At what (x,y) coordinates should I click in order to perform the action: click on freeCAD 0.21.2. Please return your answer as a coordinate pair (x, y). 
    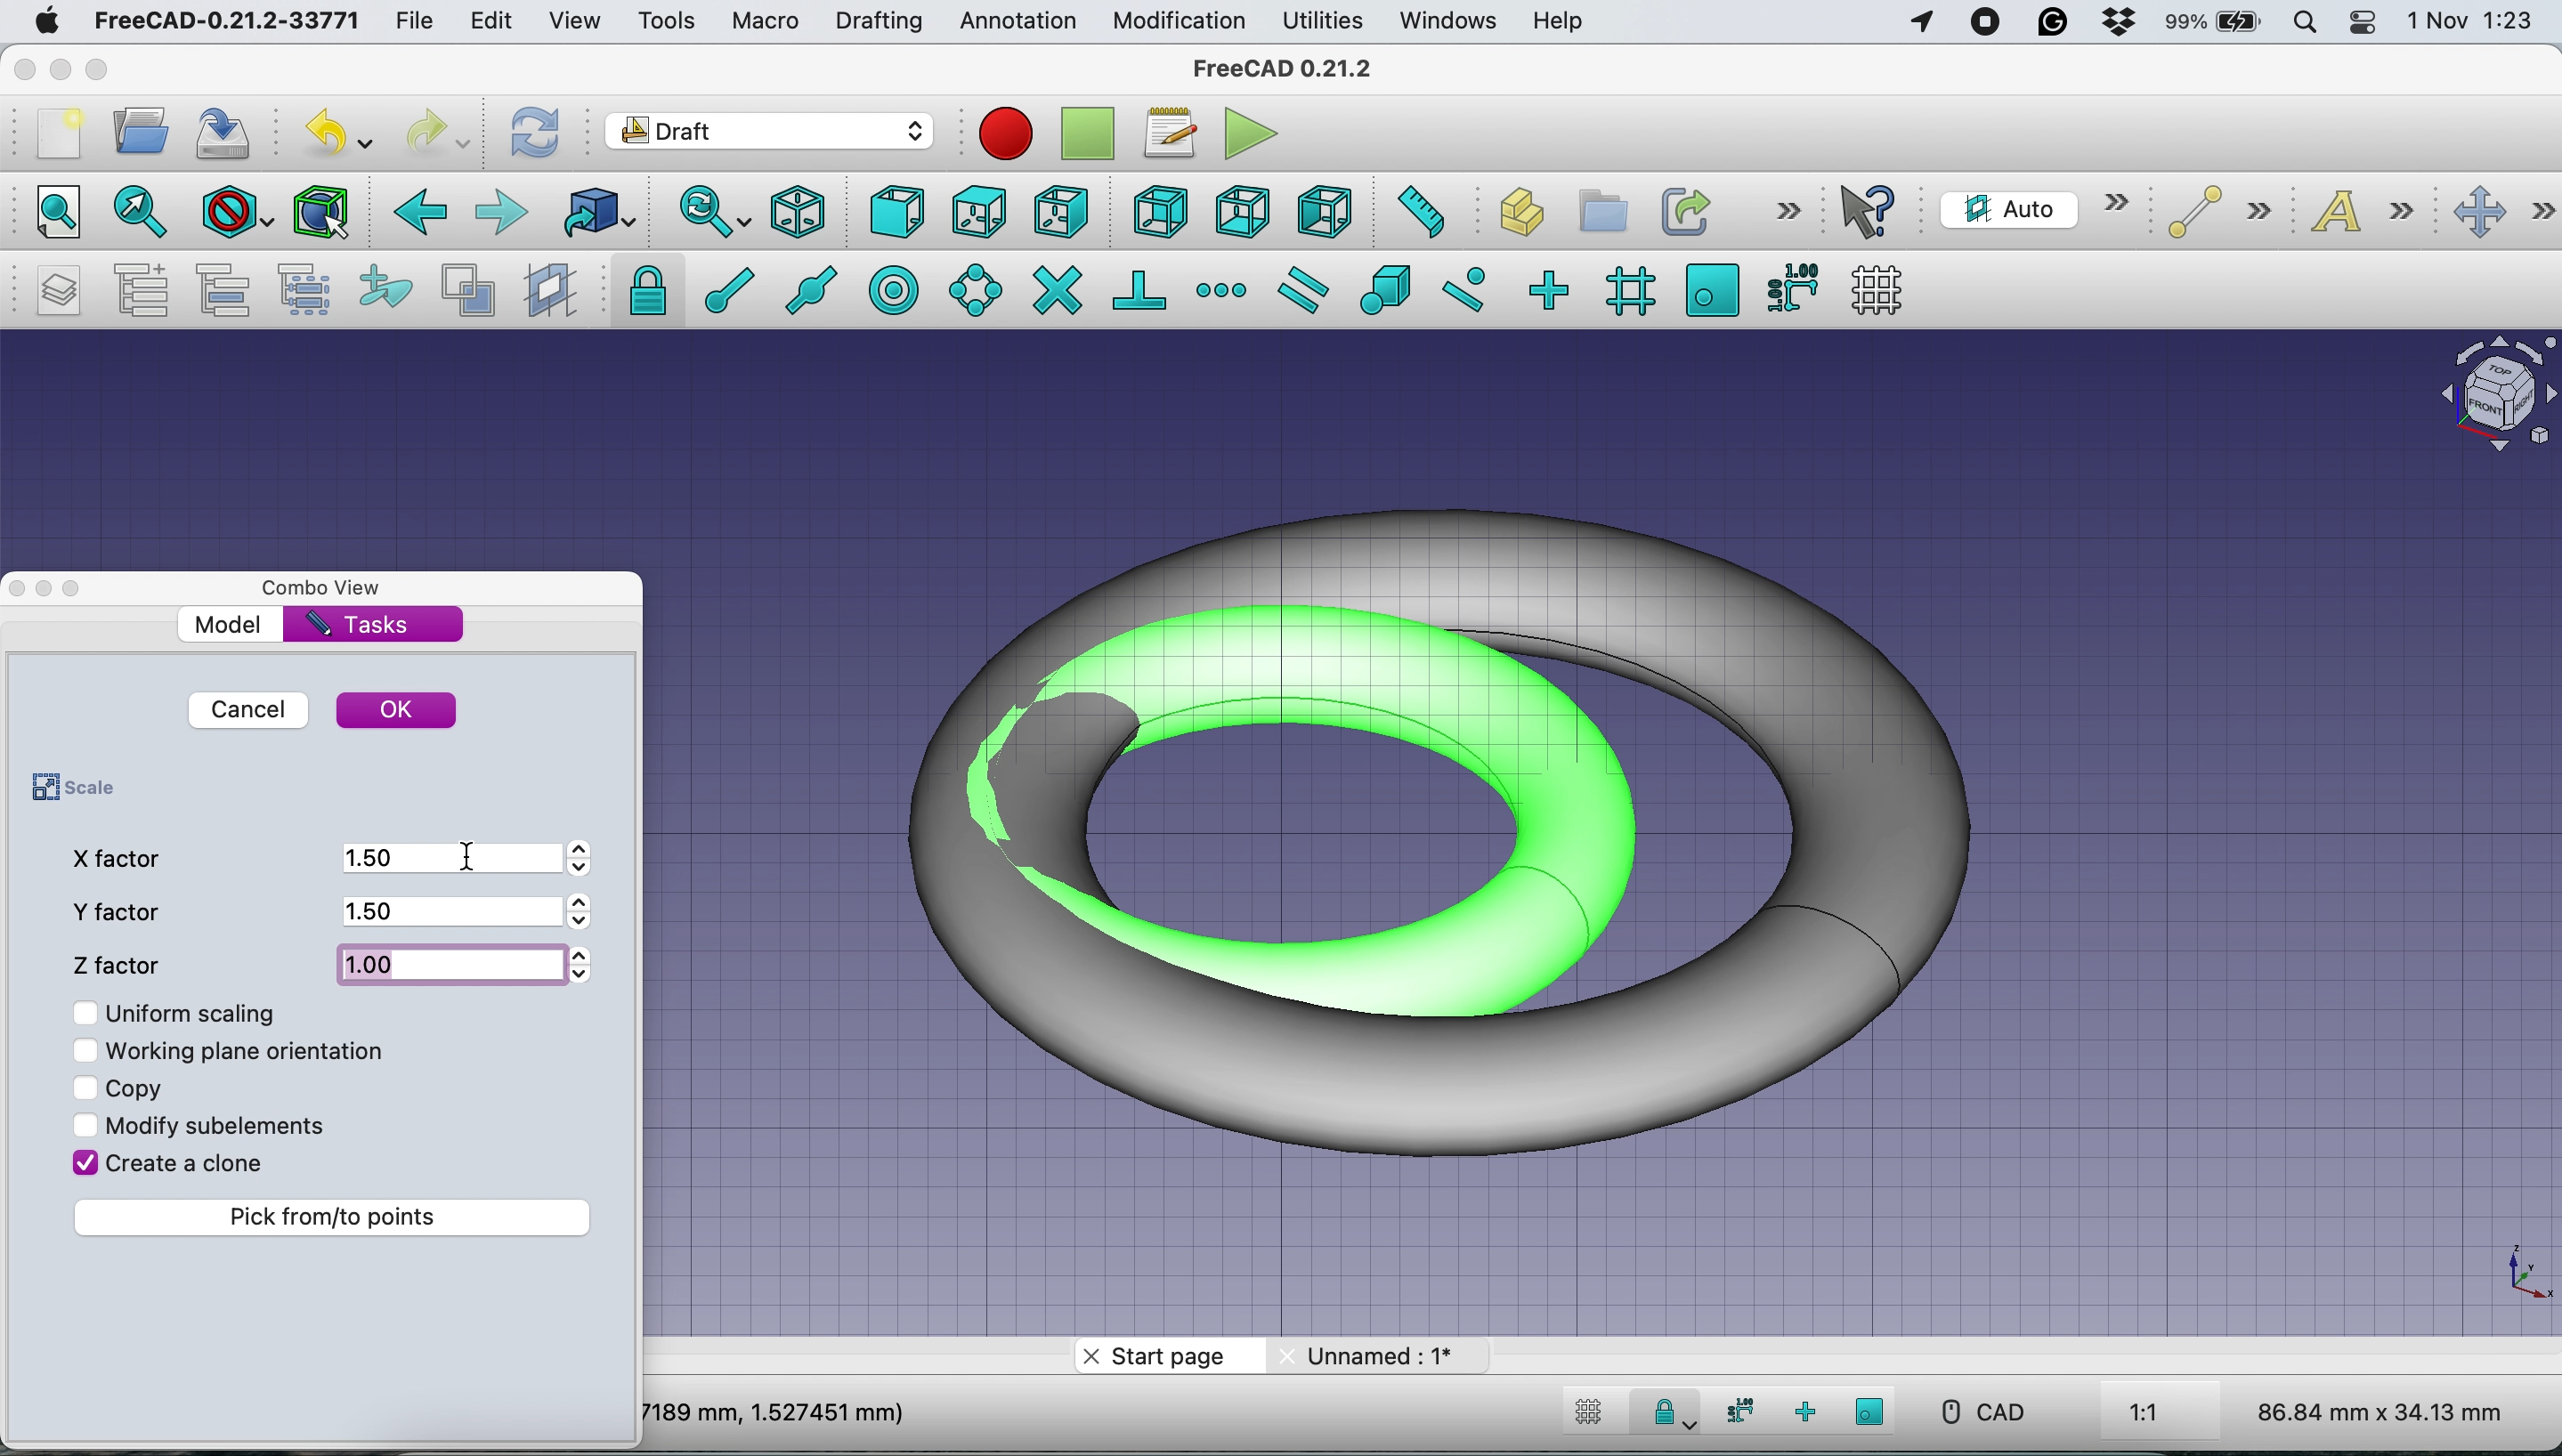
    Looking at the image, I should click on (1282, 70).